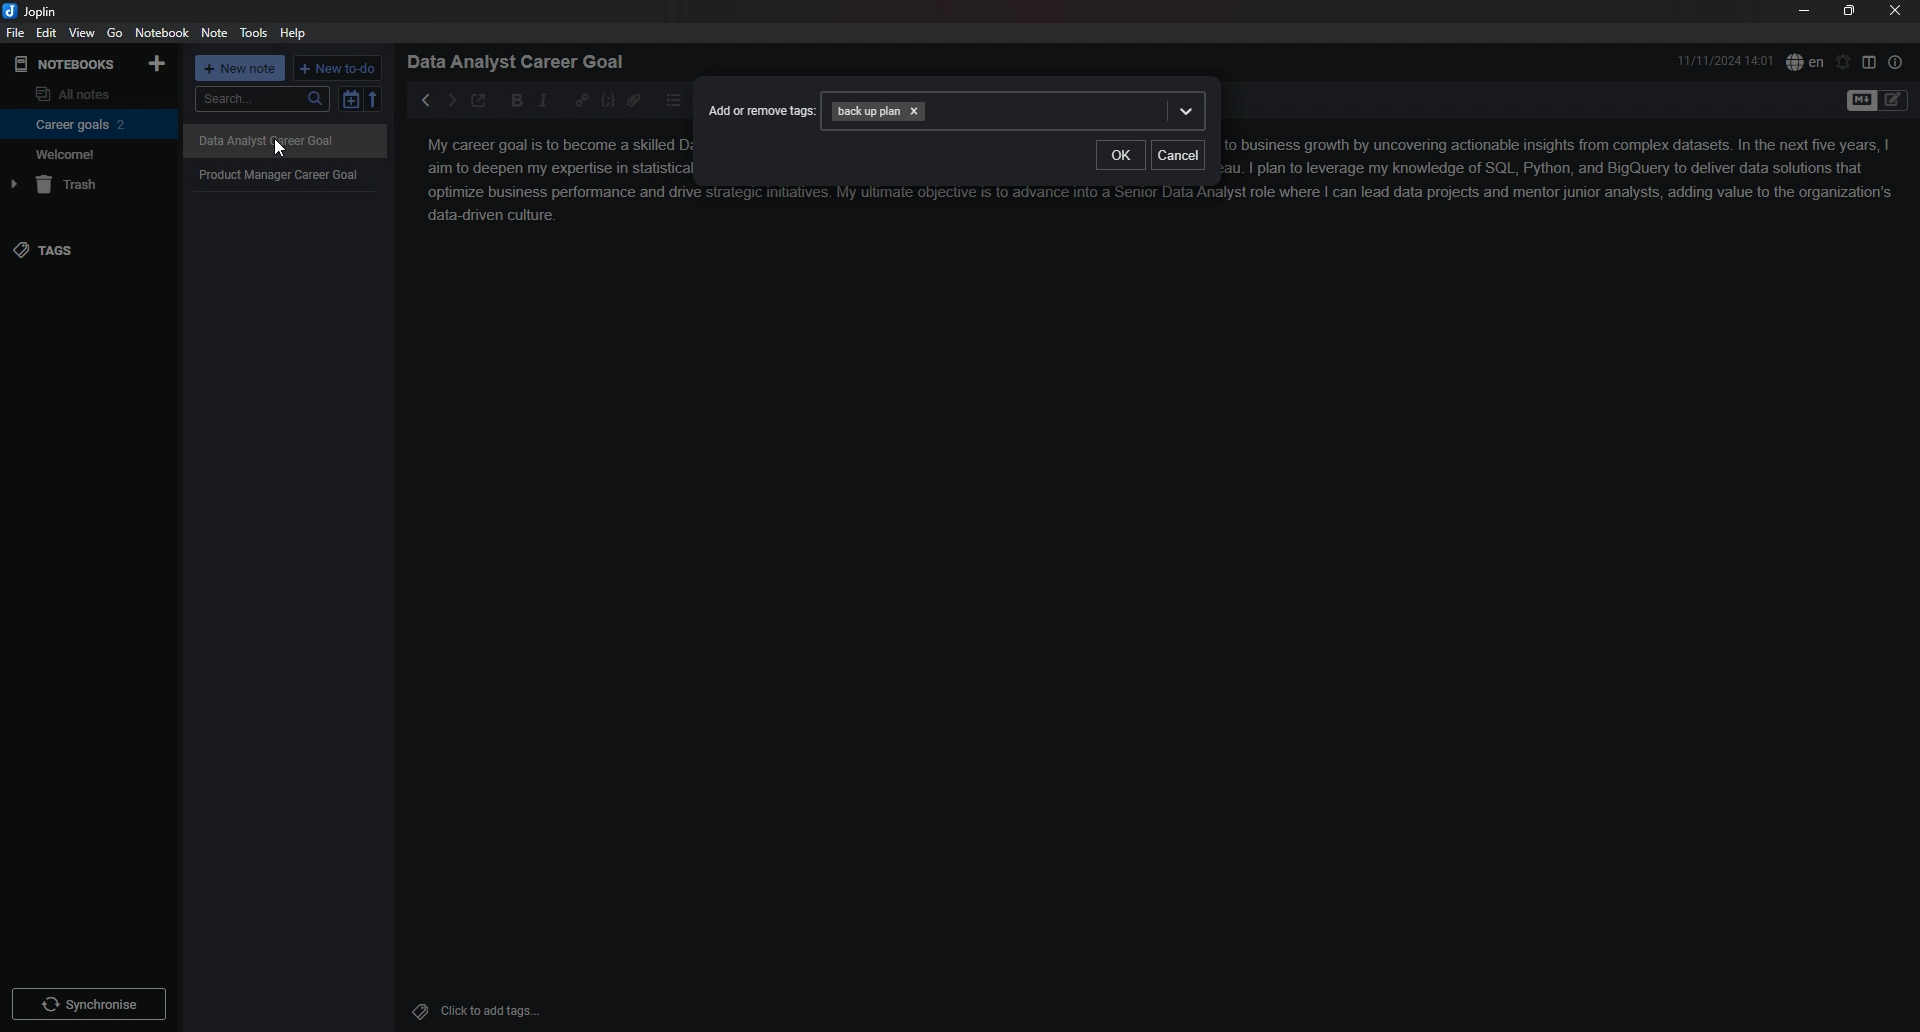 The width and height of the screenshot is (1920, 1032). I want to click on Click to add tags..., so click(490, 1011).